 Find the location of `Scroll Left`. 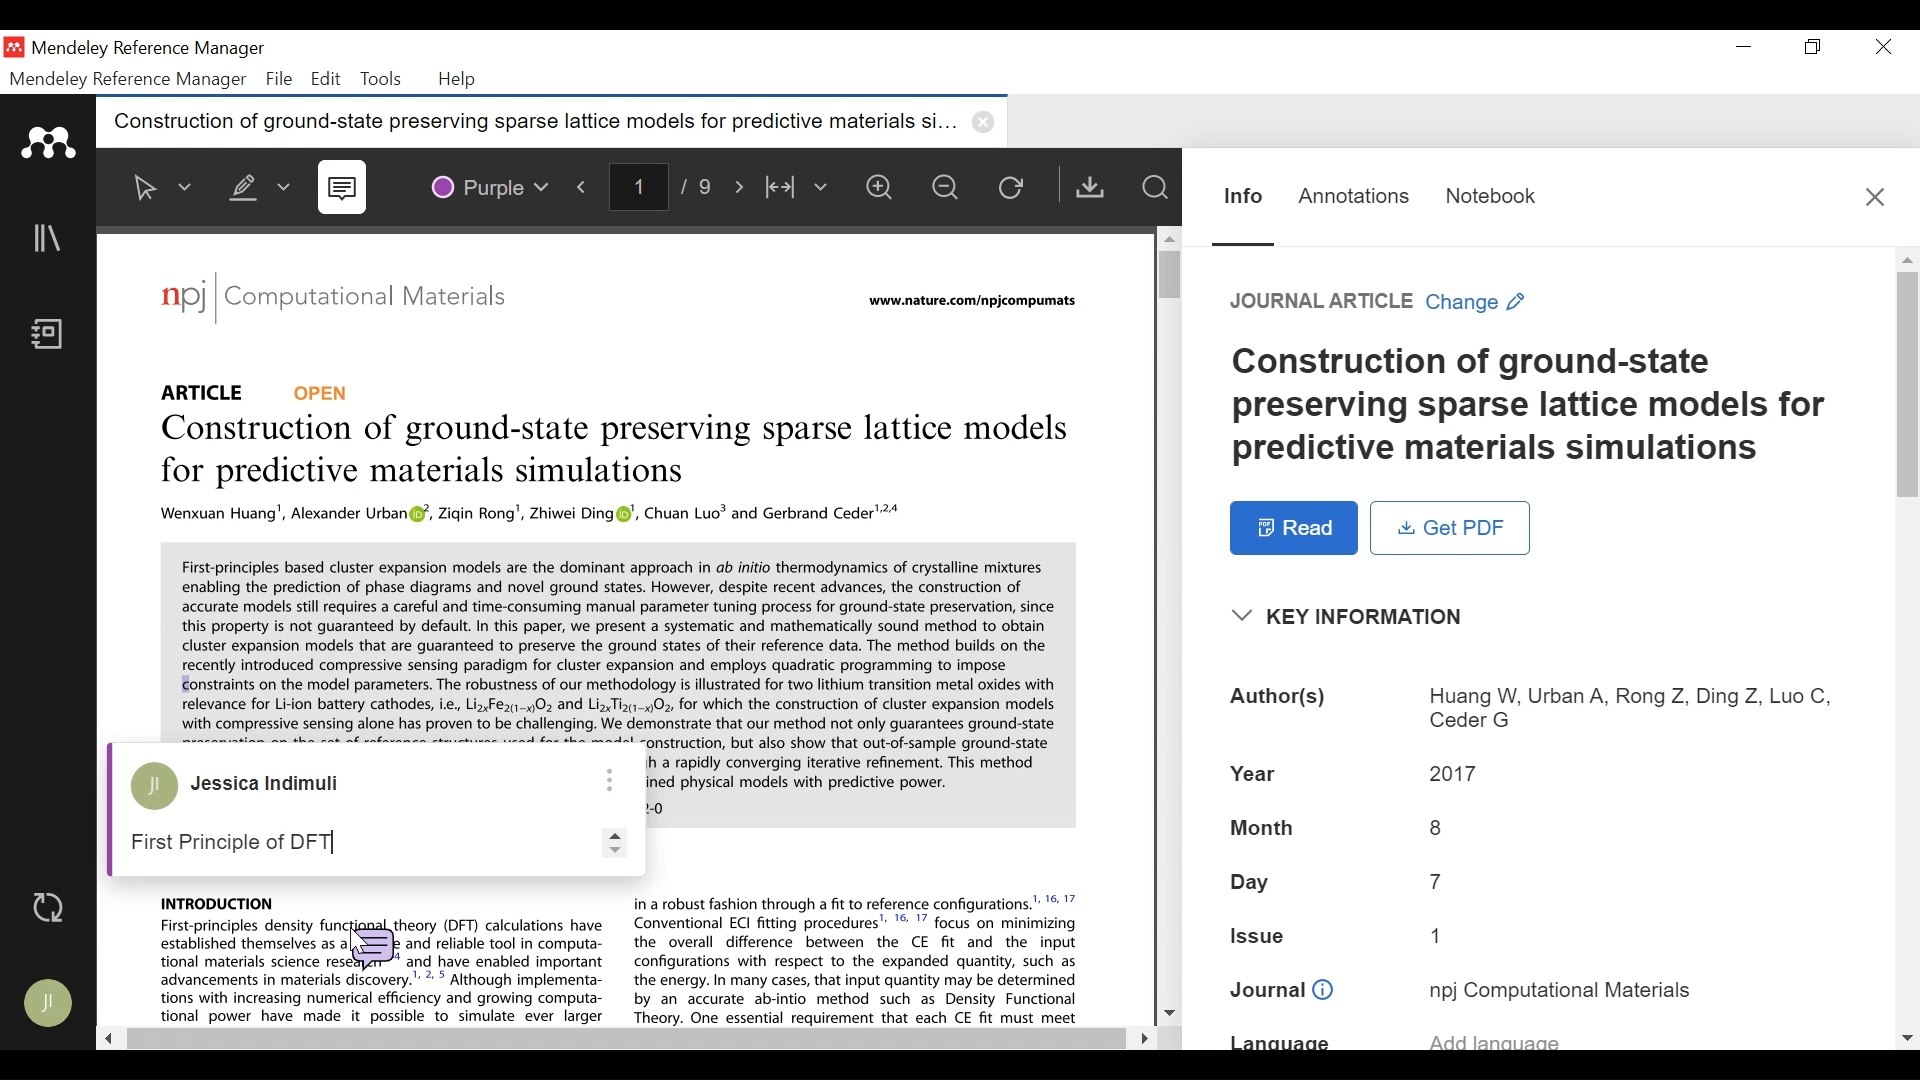

Scroll Left is located at coordinates (110, 1040).